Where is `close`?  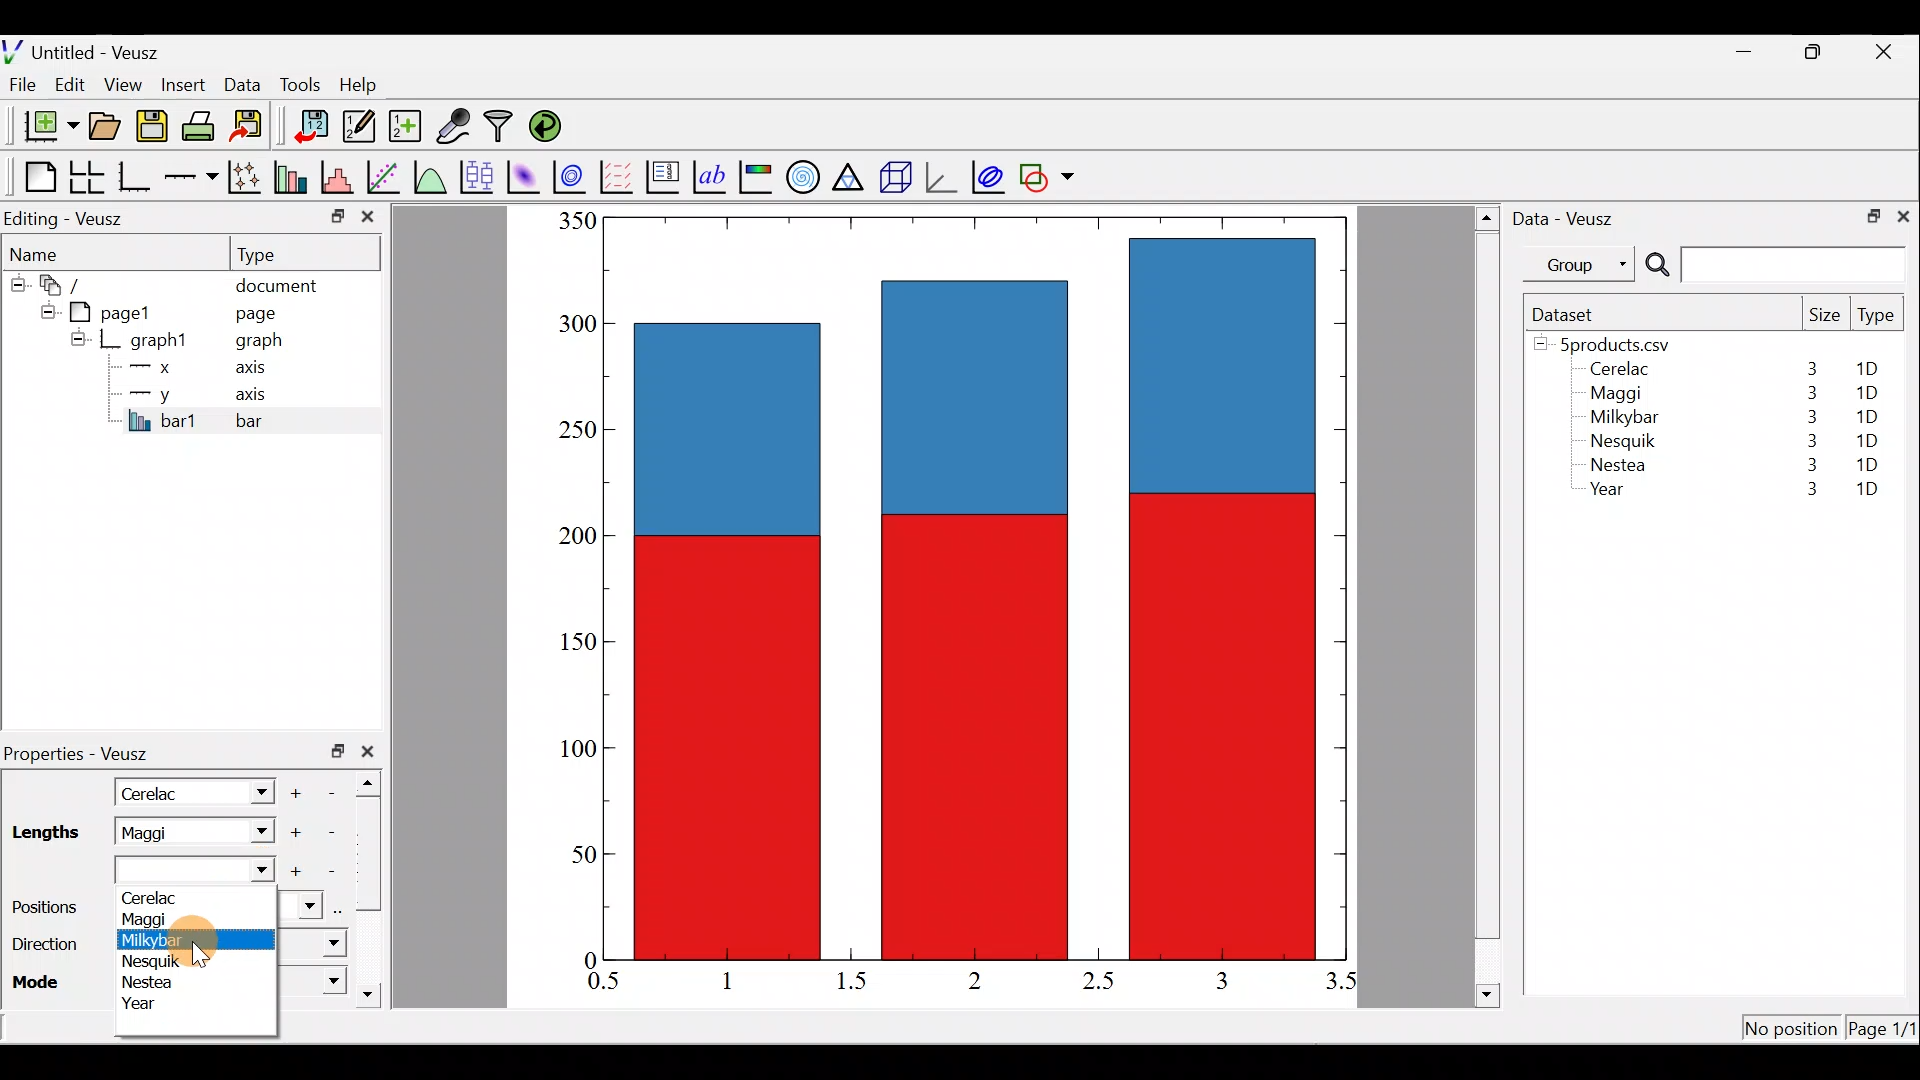 close is located at coordinates (372, 751).